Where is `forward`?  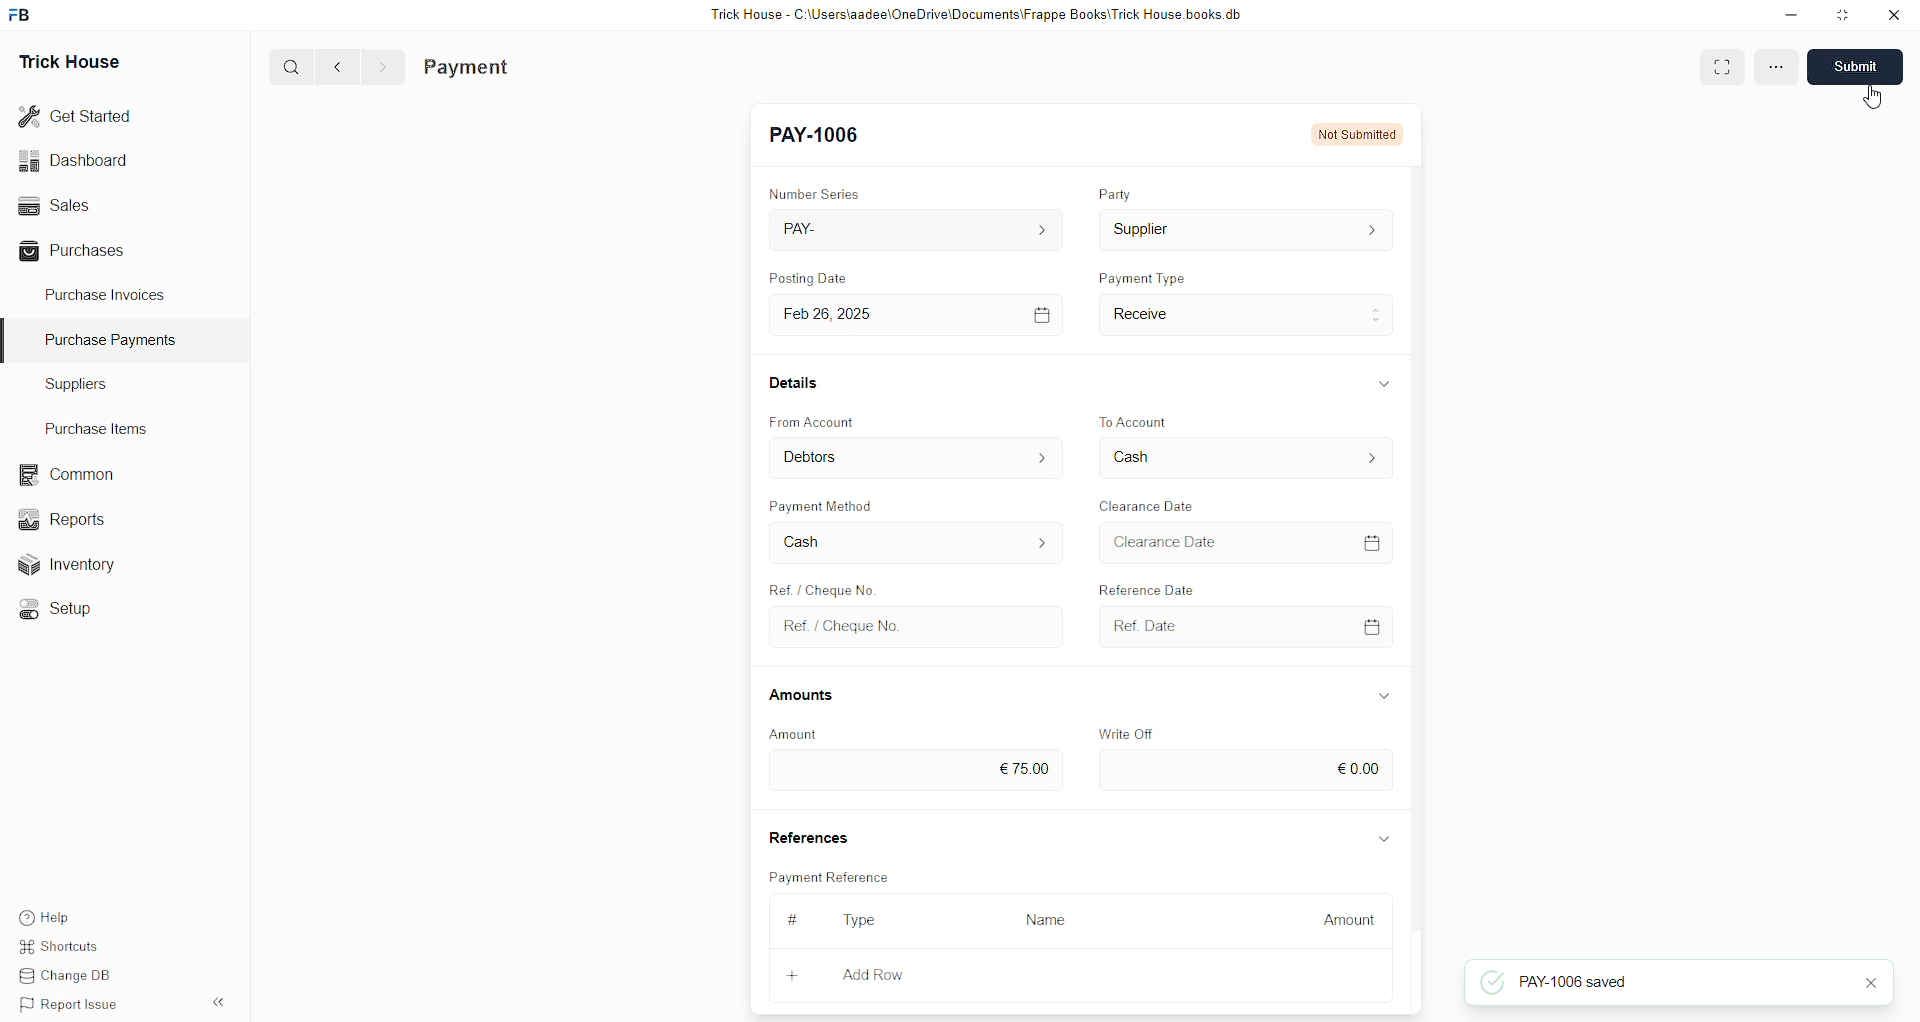
forward is located at coordinates (382, 67).